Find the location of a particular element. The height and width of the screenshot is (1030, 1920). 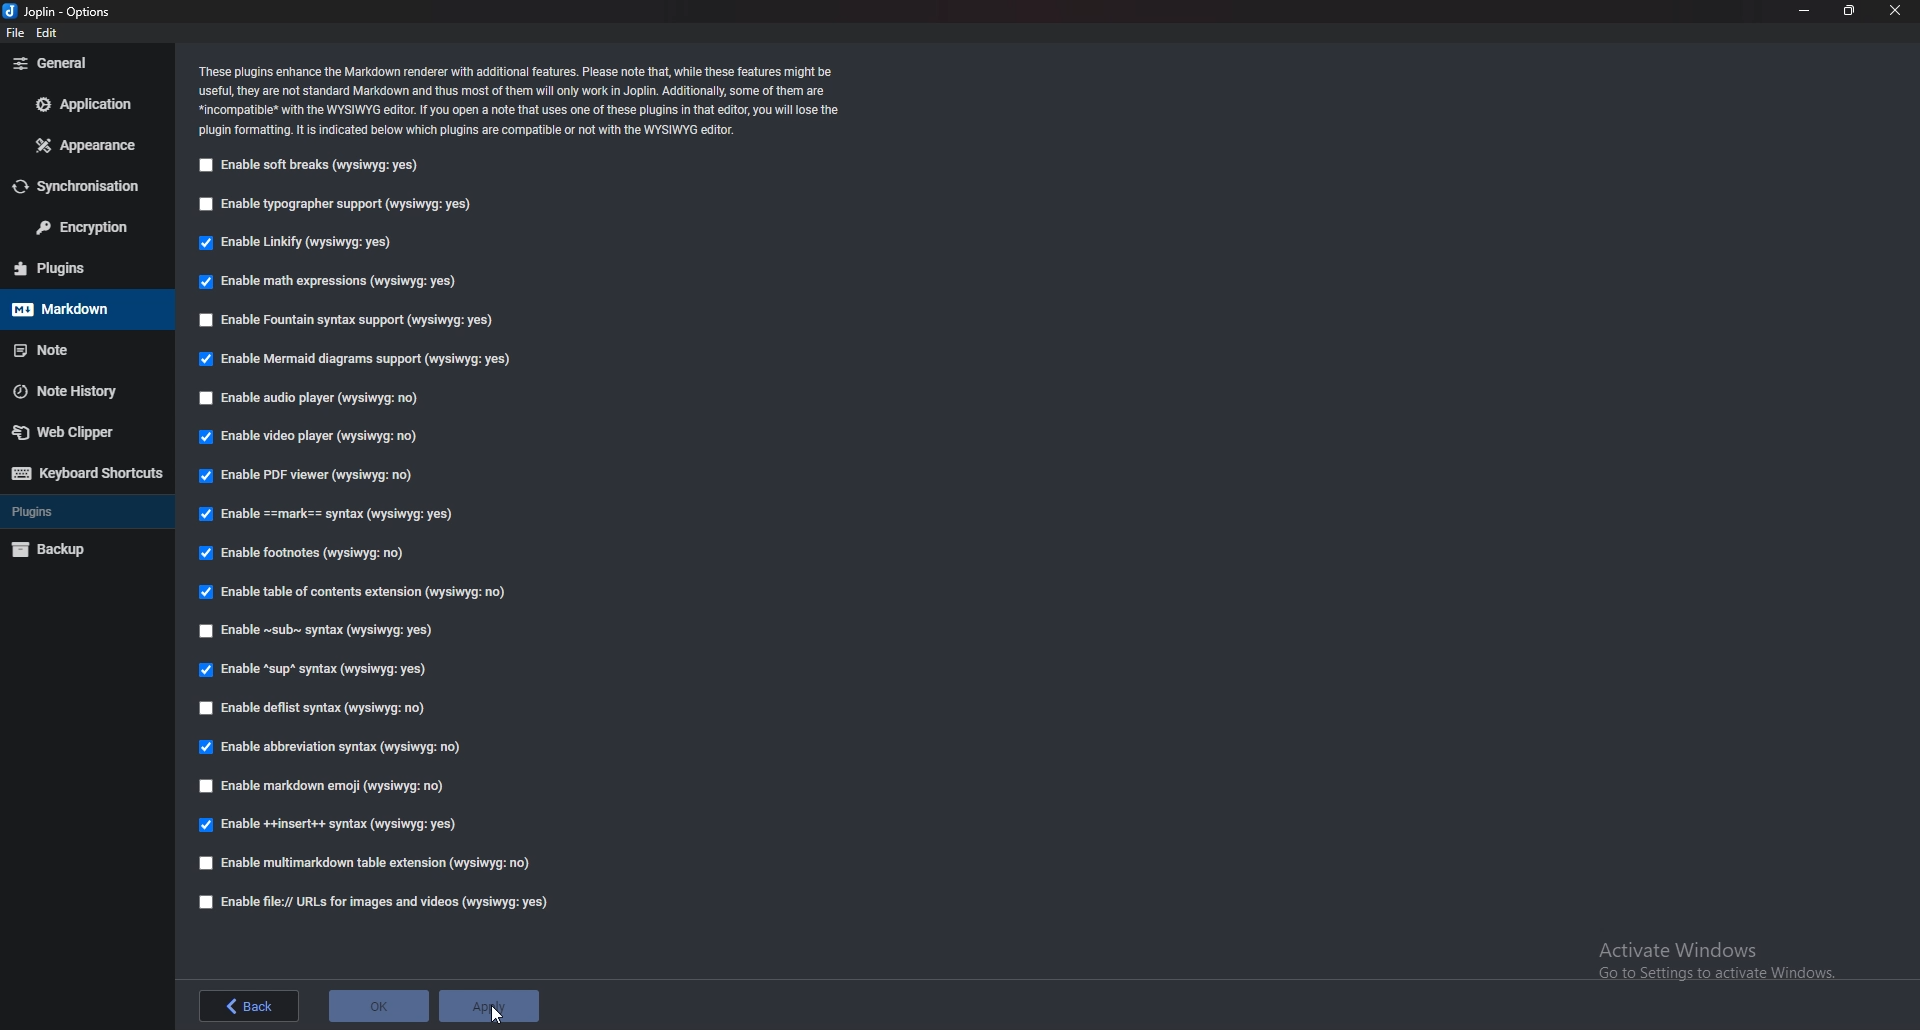

Enable soft breaks is located at coordinates (314, 166).